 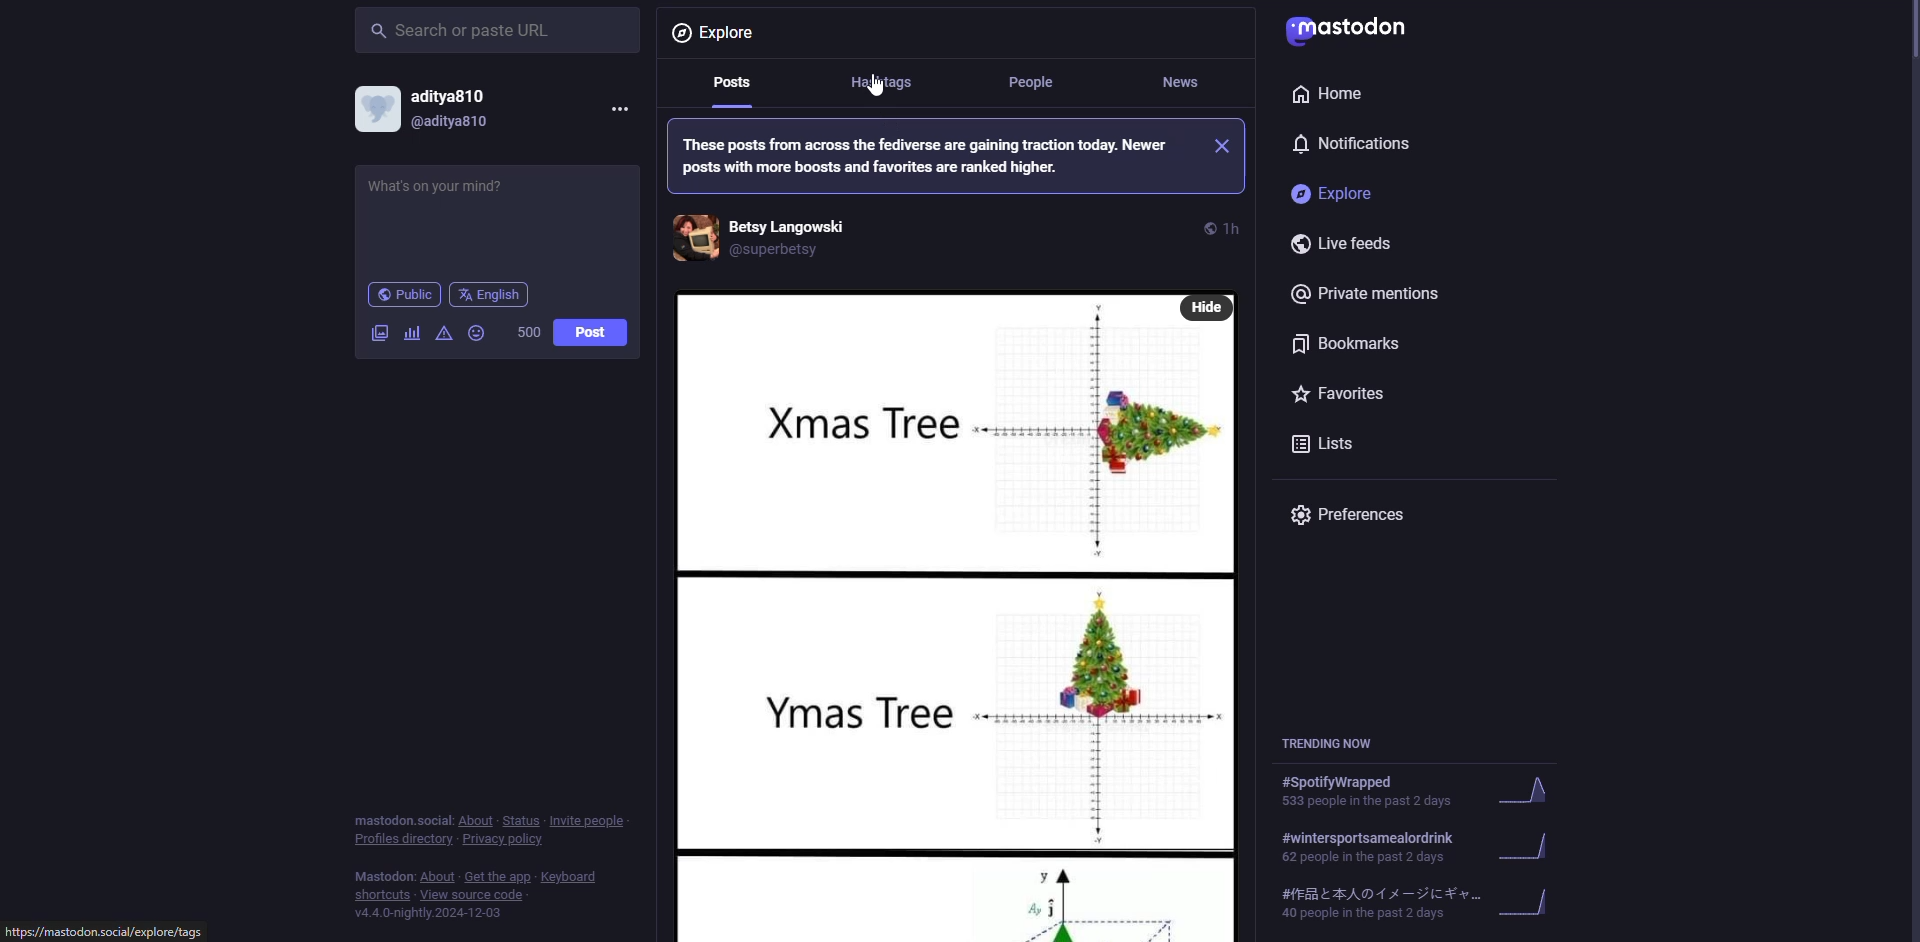 What do you see at coordinates (1416, 793) in the screenshot?
I see `trending ` at bounding box center [1416, 793].